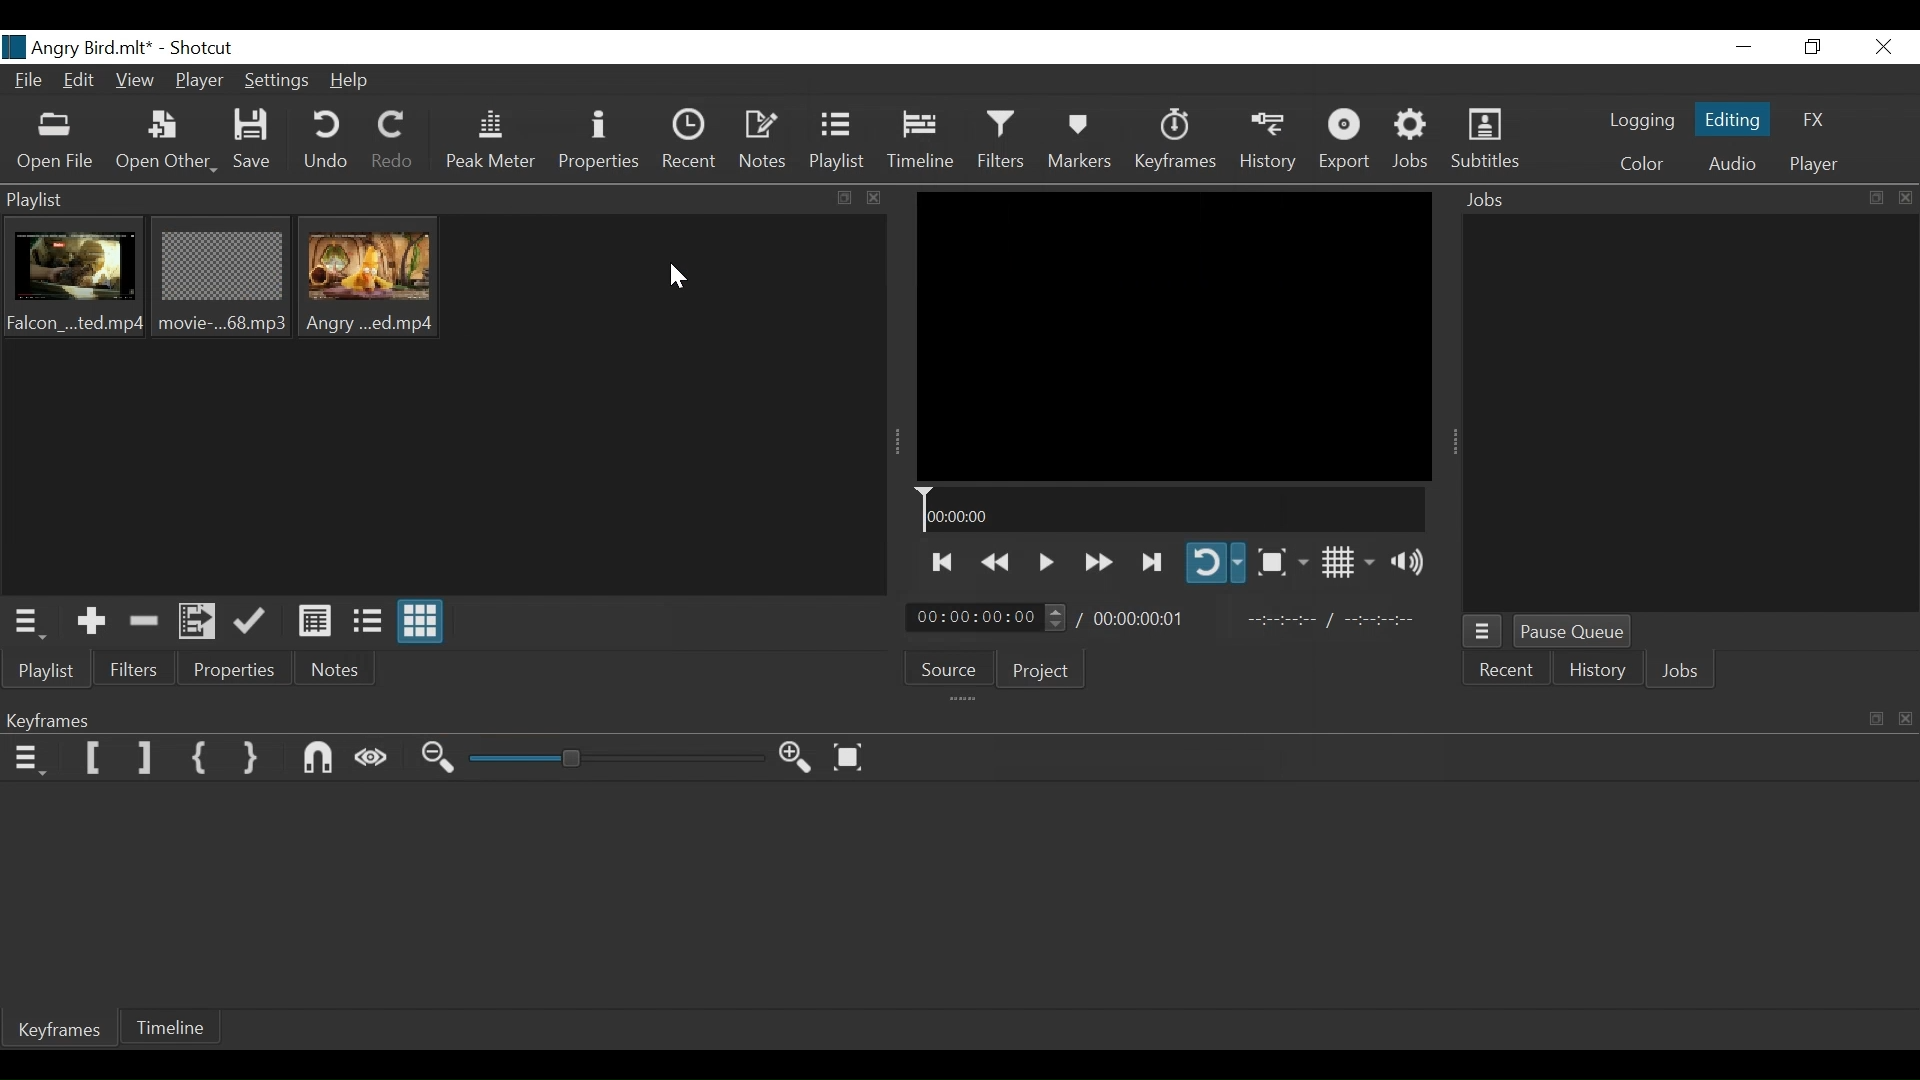 The height and width of the screenshot is (1080, 1920). Describe the element at coordinates (148, 621) in the screenshot. I see `Remove cut` at that location.